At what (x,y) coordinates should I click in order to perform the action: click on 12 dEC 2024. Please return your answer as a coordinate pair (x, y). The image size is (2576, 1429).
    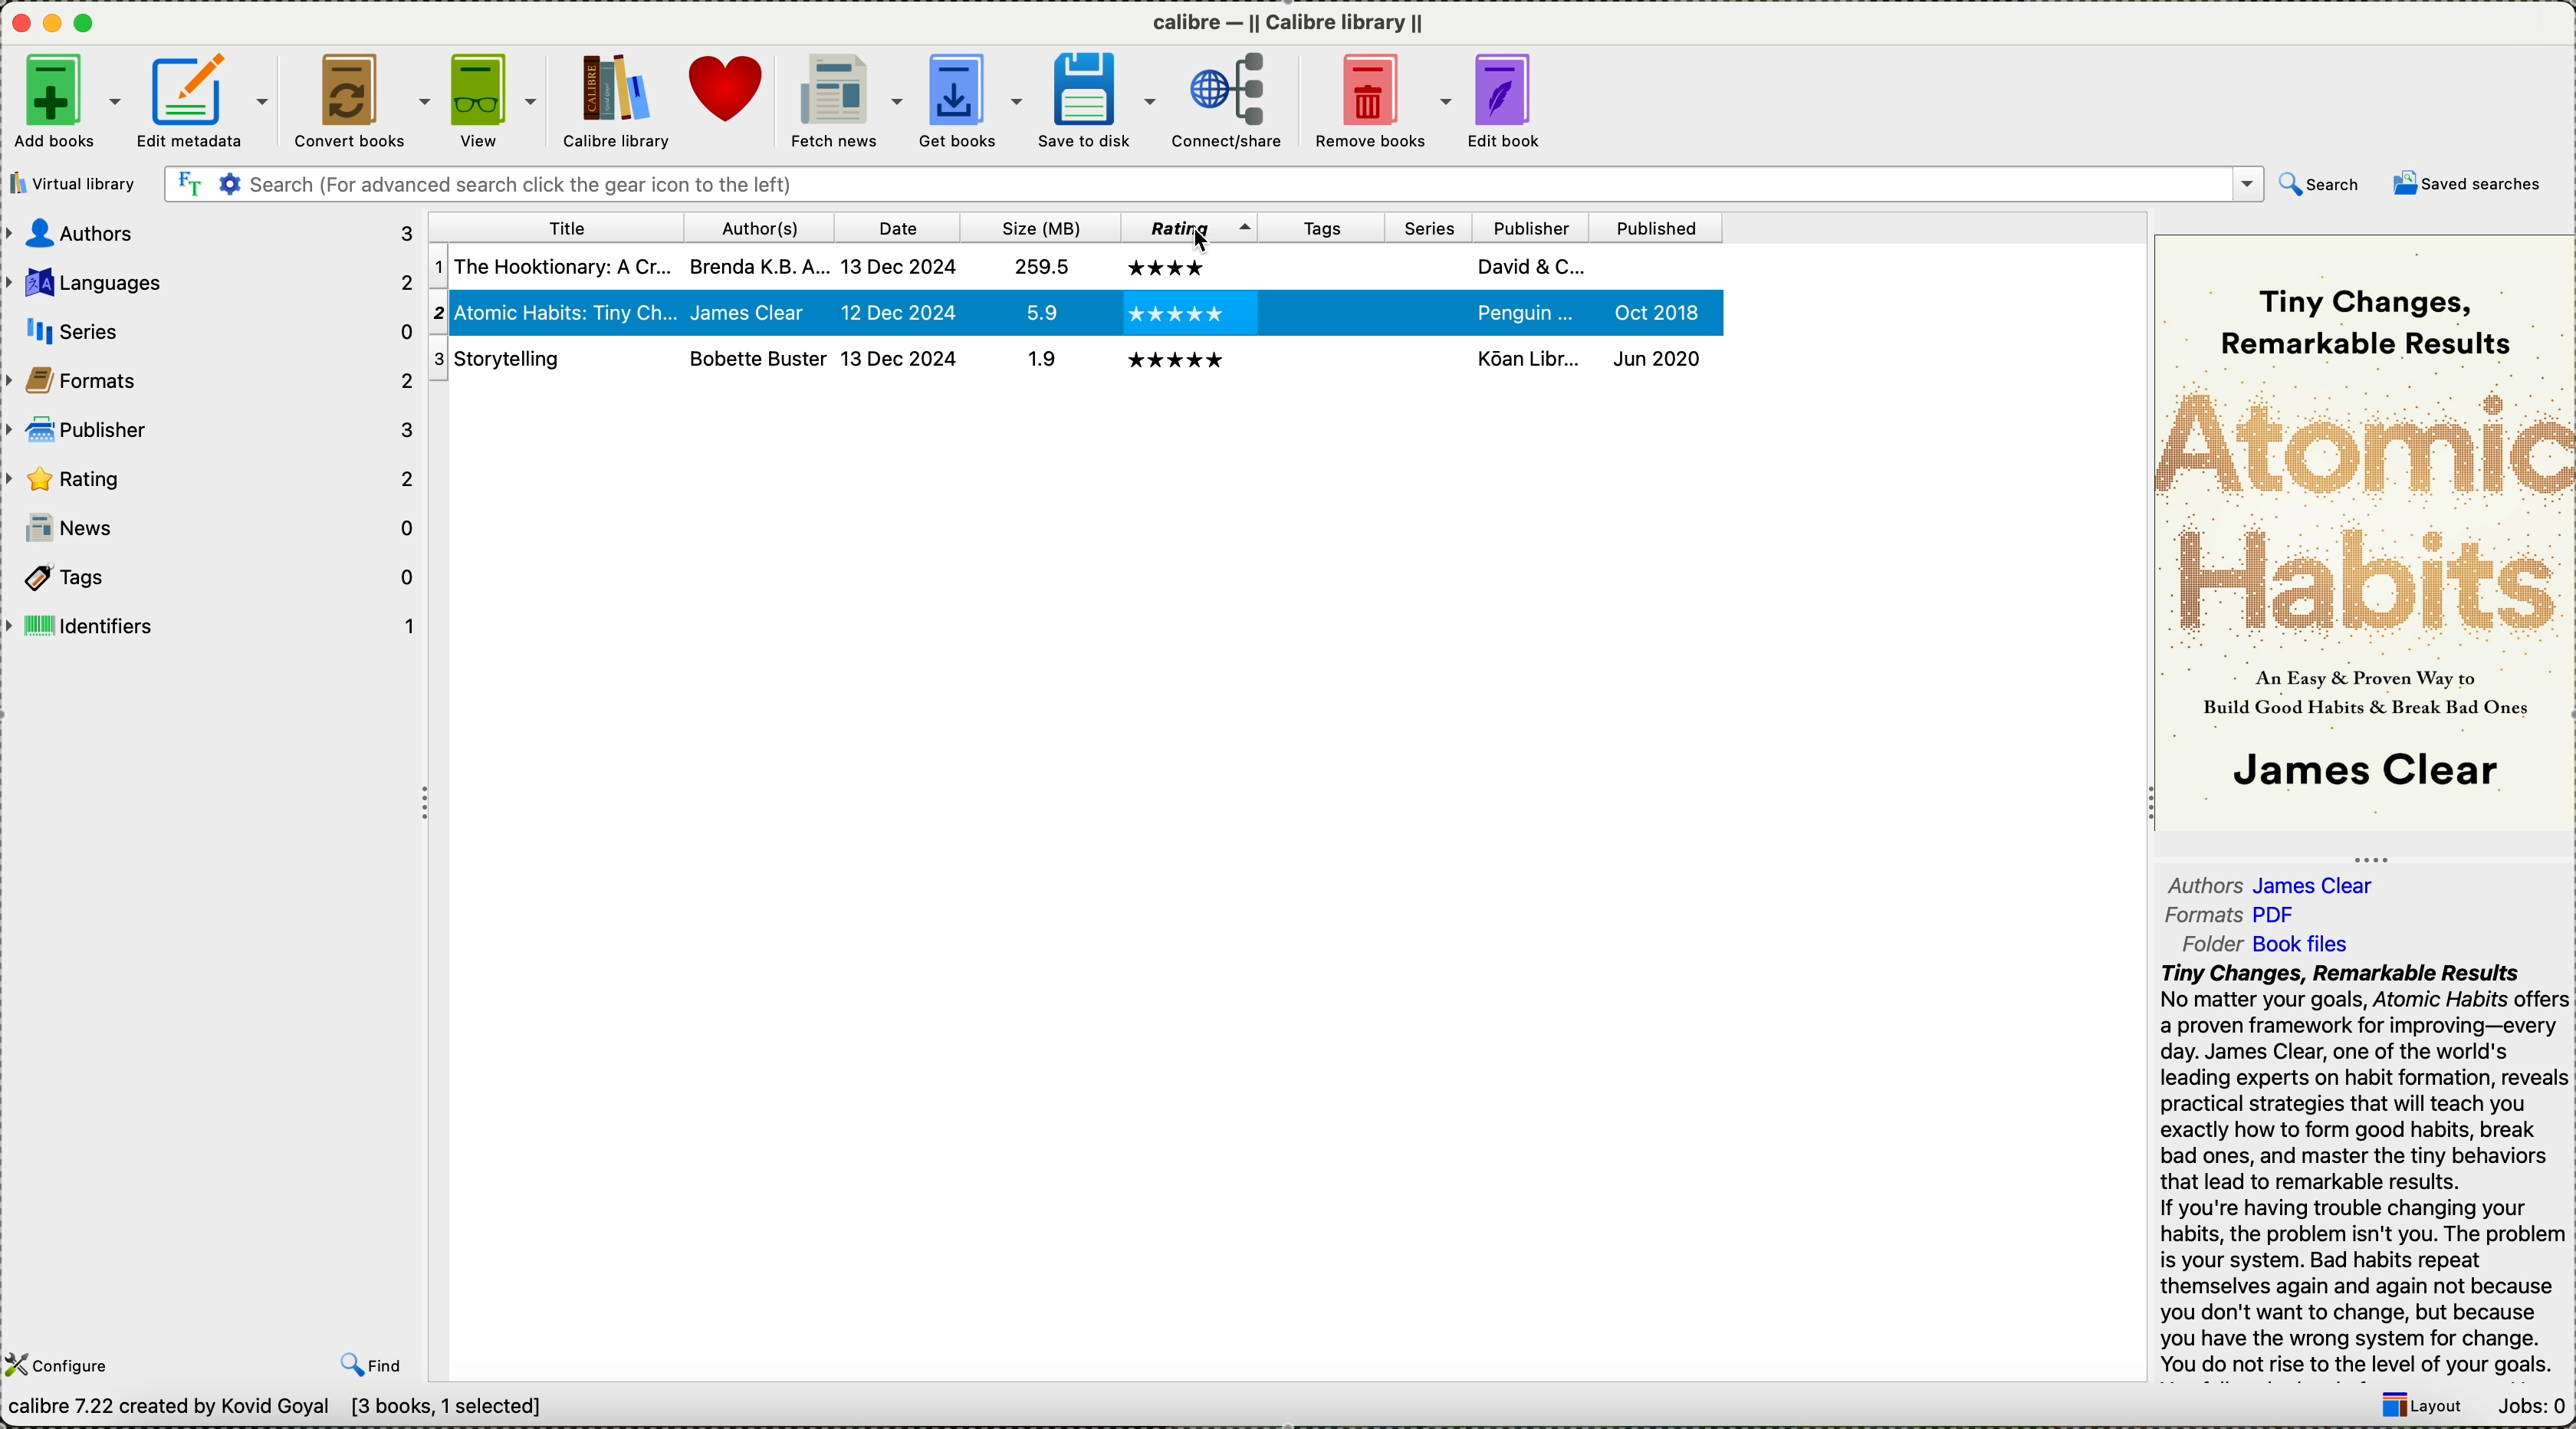
    Looking at the image, I should click on (902, 268).